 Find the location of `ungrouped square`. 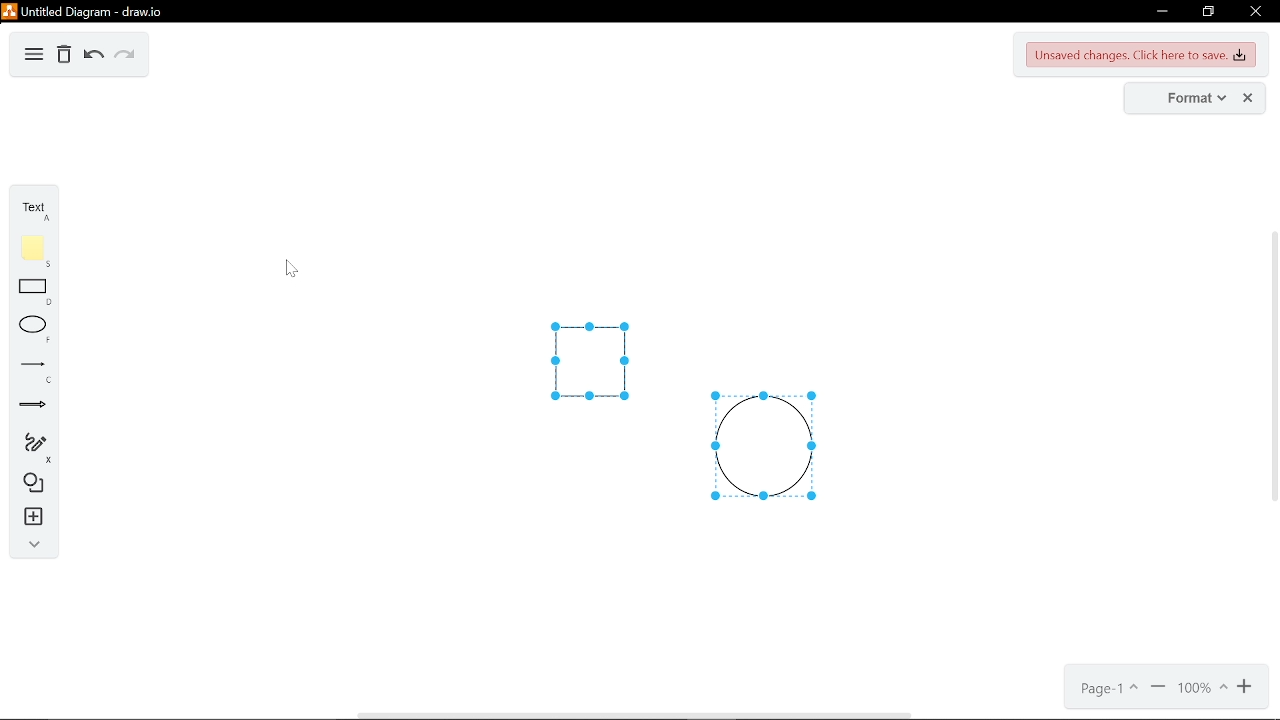

ungrouped square is located at coordinates (590, 360).